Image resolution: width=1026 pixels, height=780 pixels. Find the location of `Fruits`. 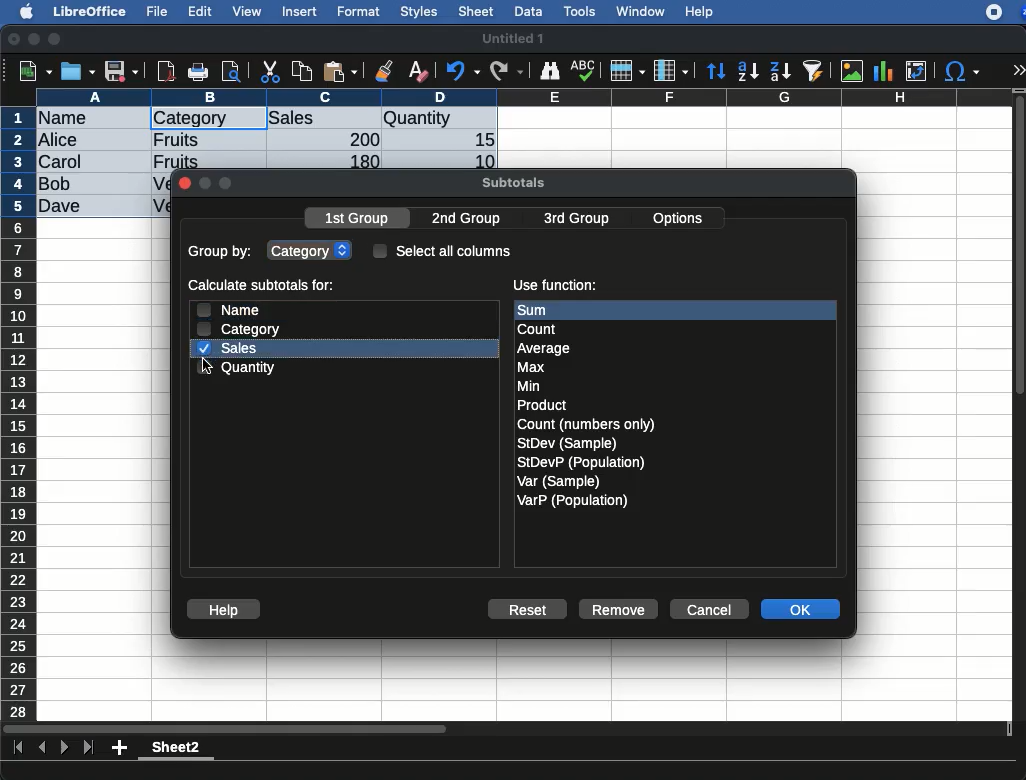

Fruits is located at coordinates (176, 160).